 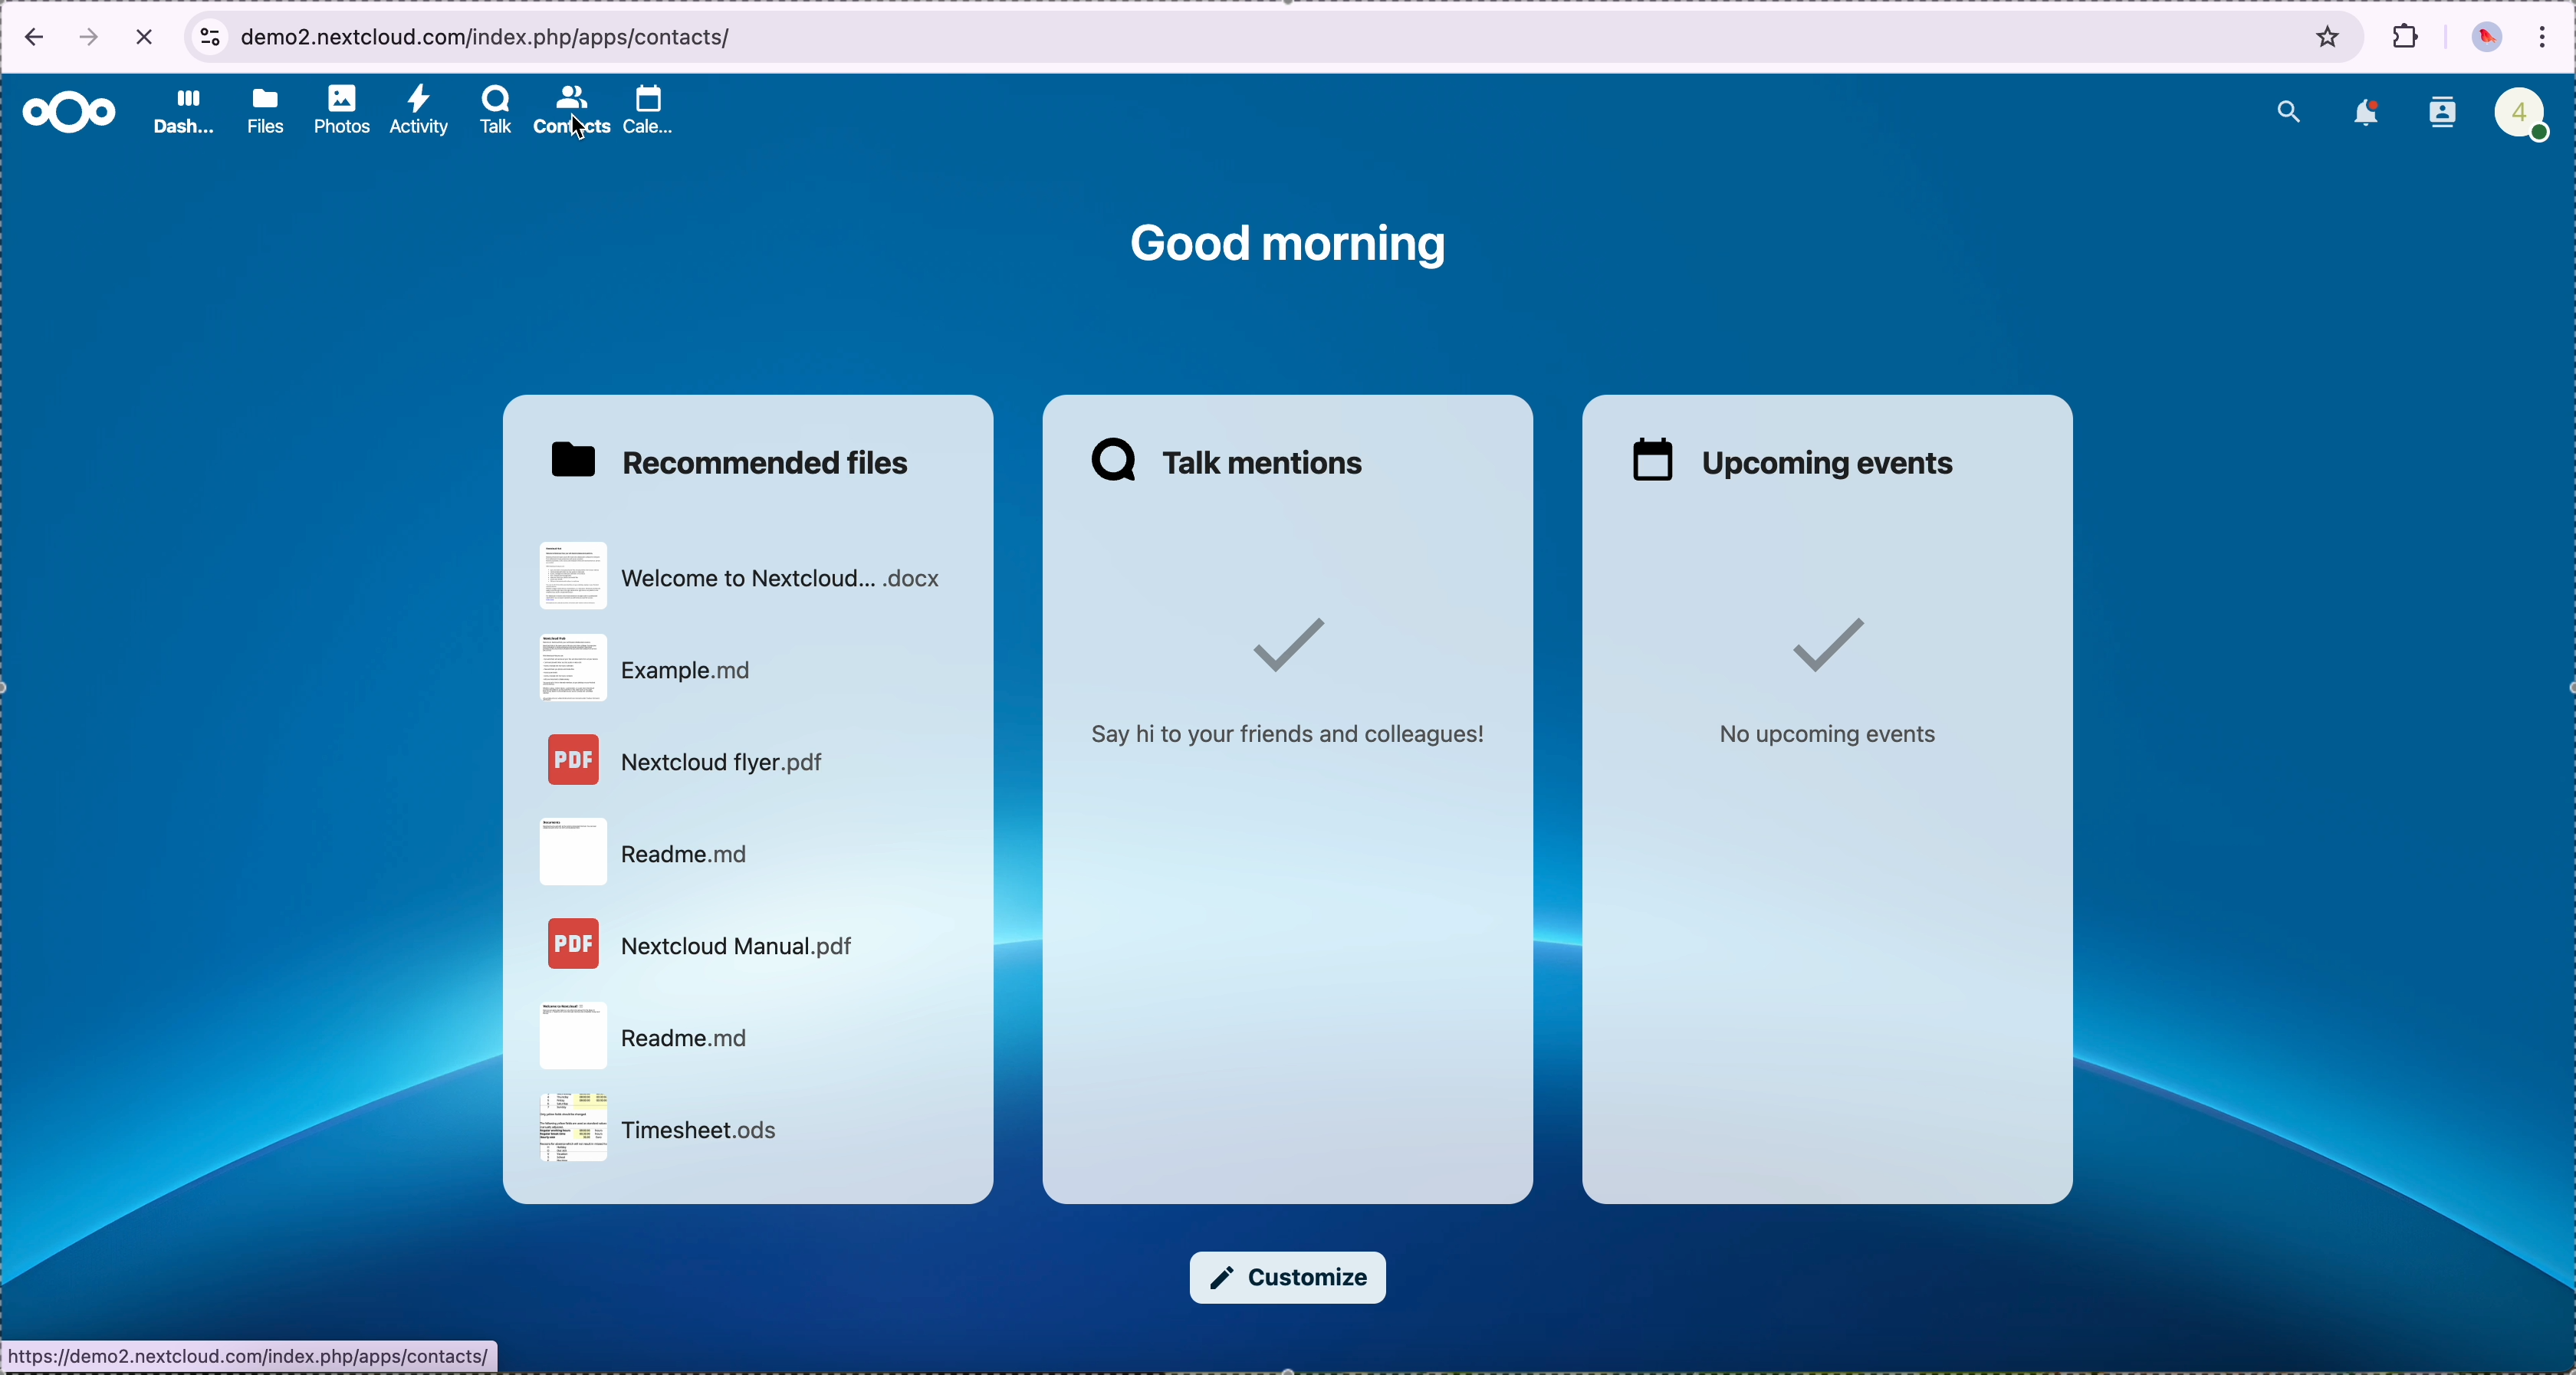 I want to click on profile picture, so click(x=2486, y=38).